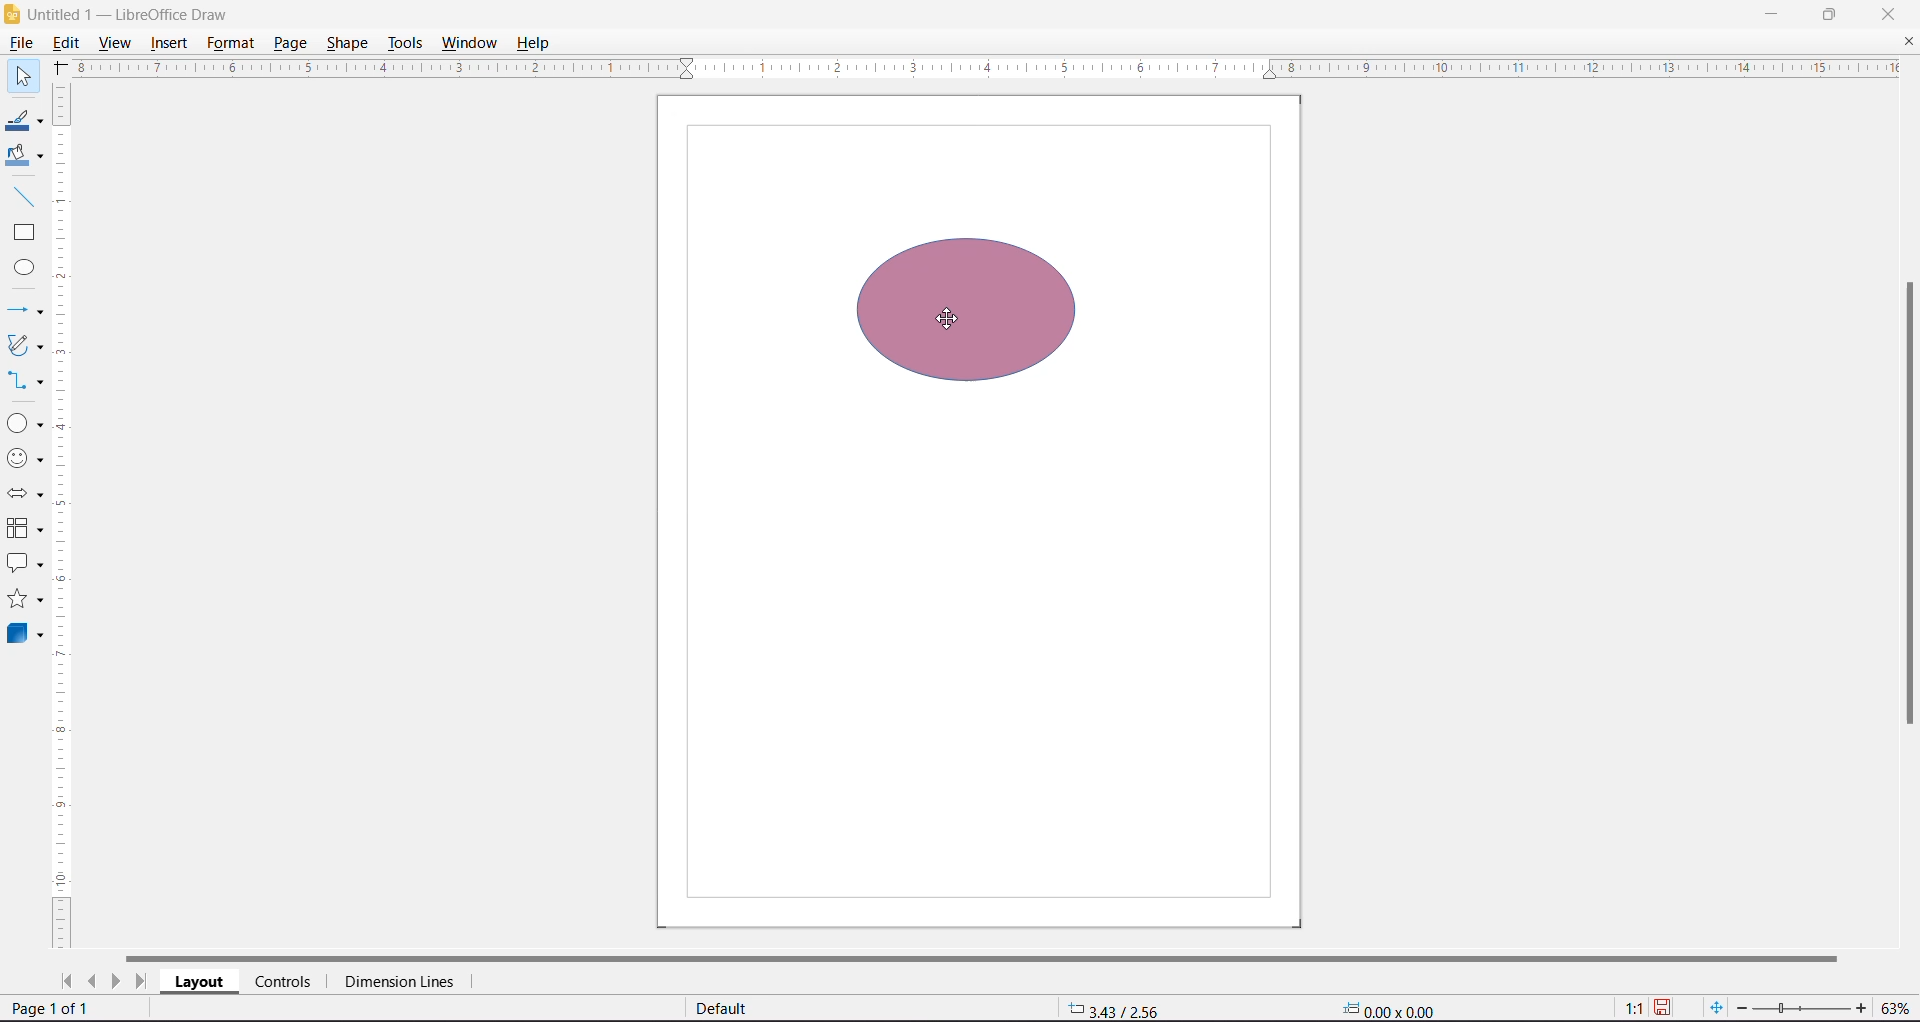 The width and height of the screenshot is (1920, 1022). What do you see at coordinates (23, 196) in the screenshot?
I see `Insert Line` at bounding box center [23, 196].